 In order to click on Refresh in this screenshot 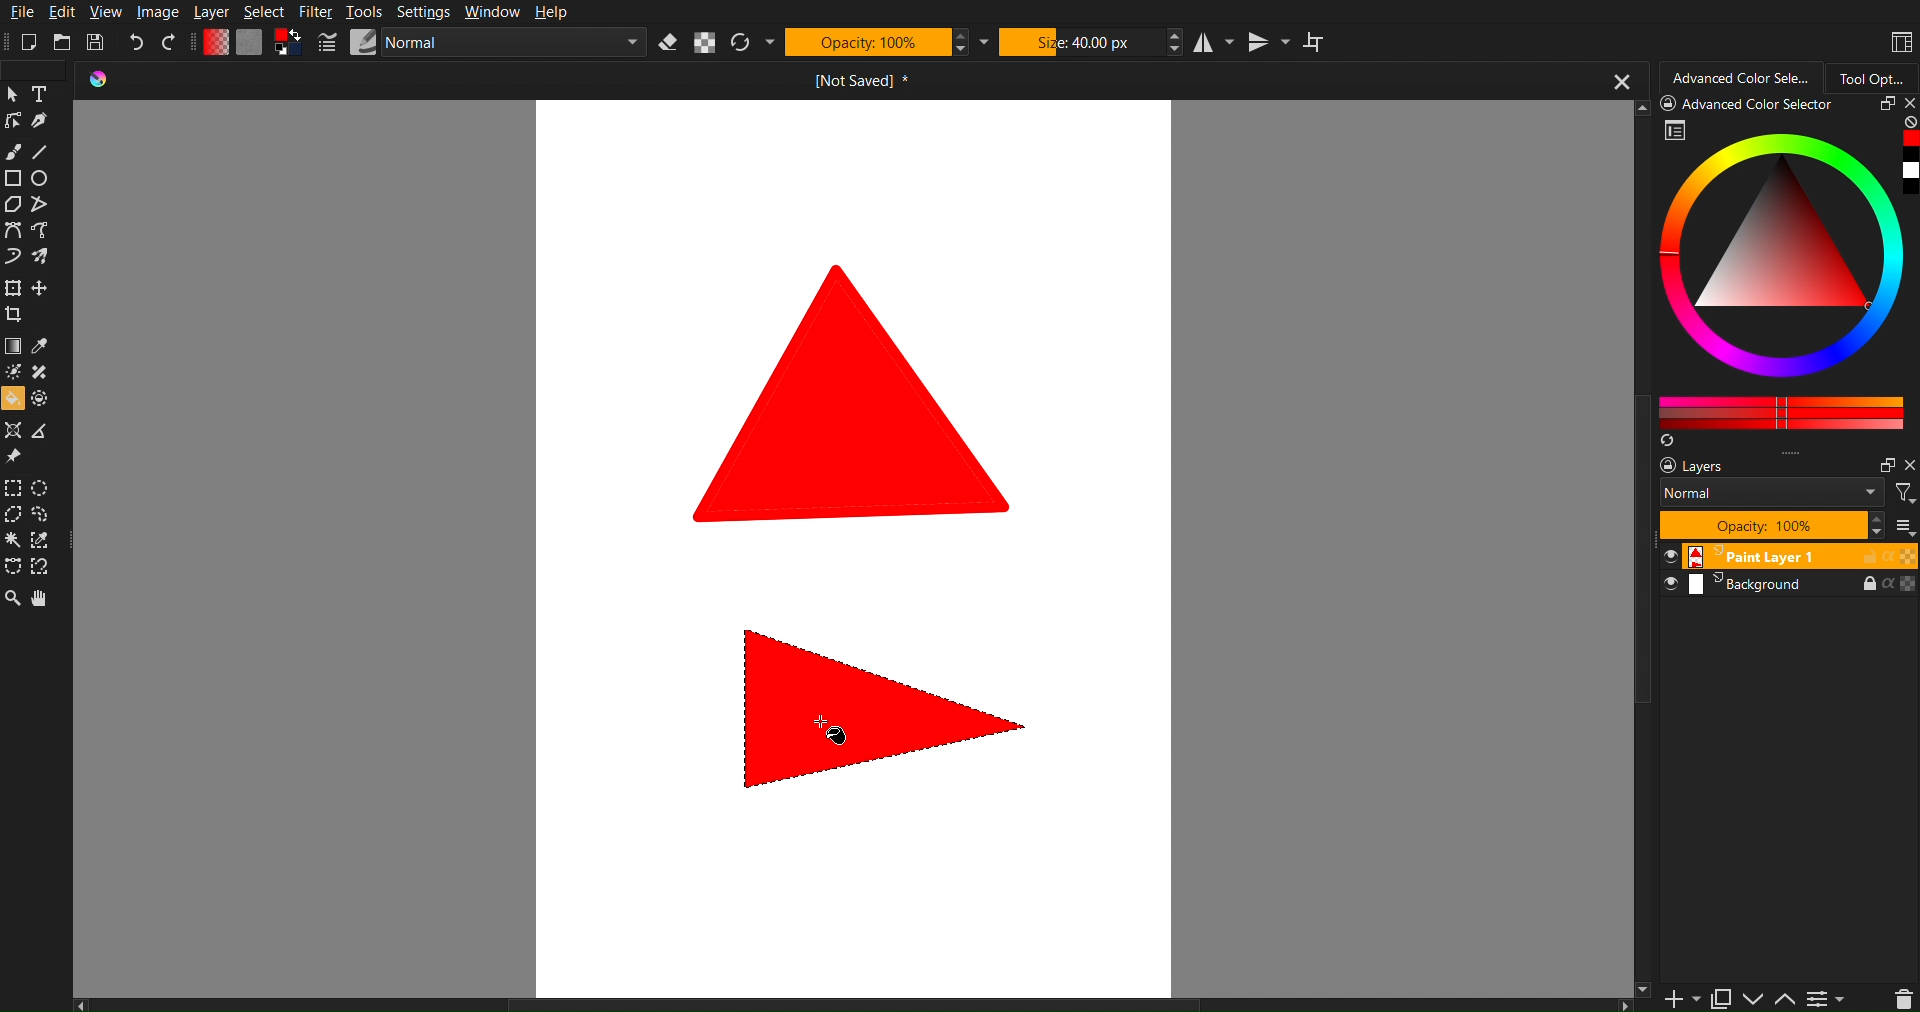, I will do `click(743, 43)`.